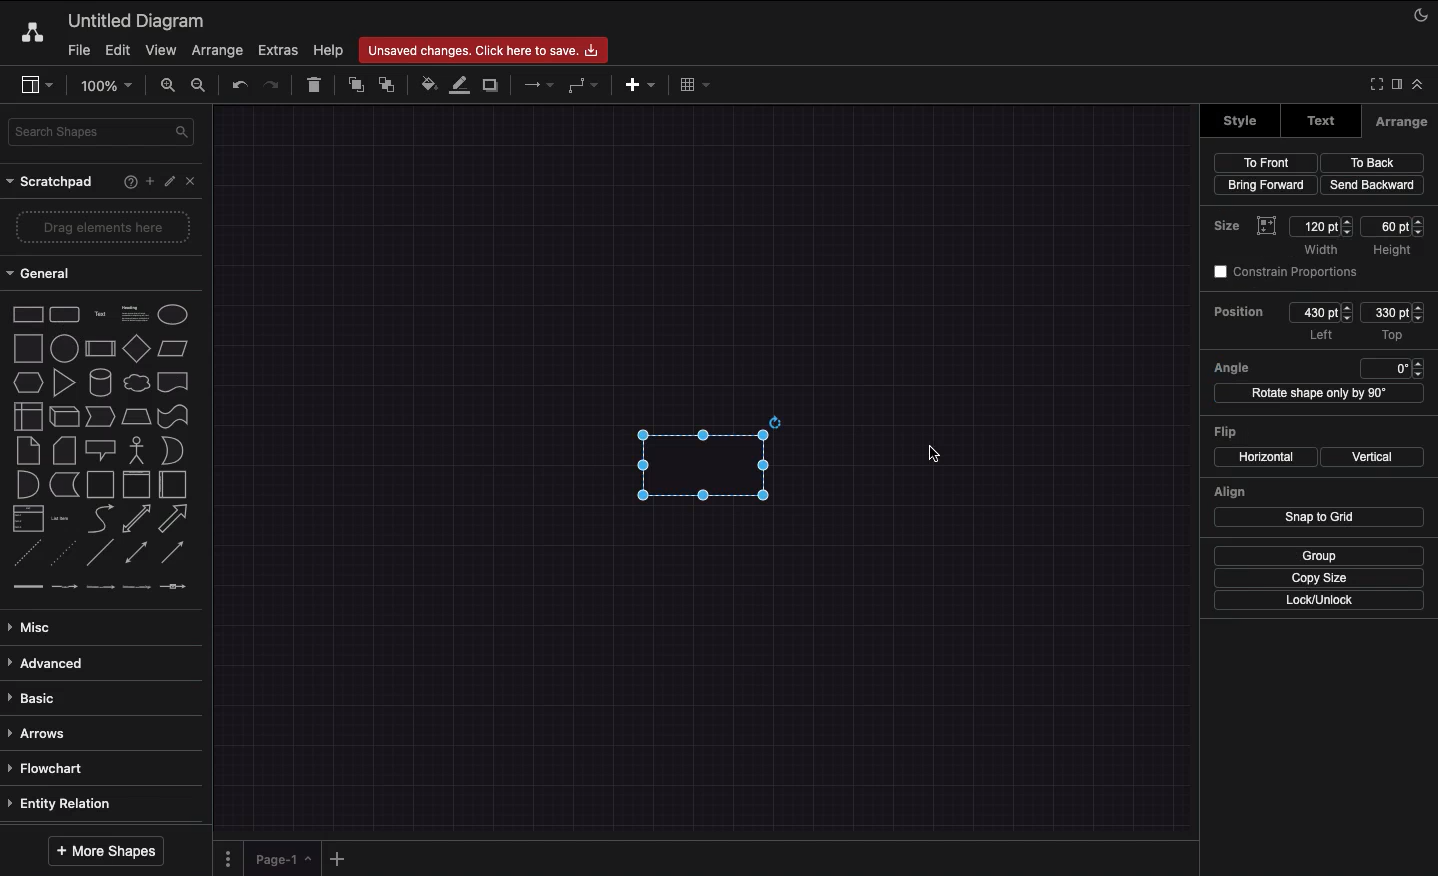  I want to click on style, so click(1241, 121).